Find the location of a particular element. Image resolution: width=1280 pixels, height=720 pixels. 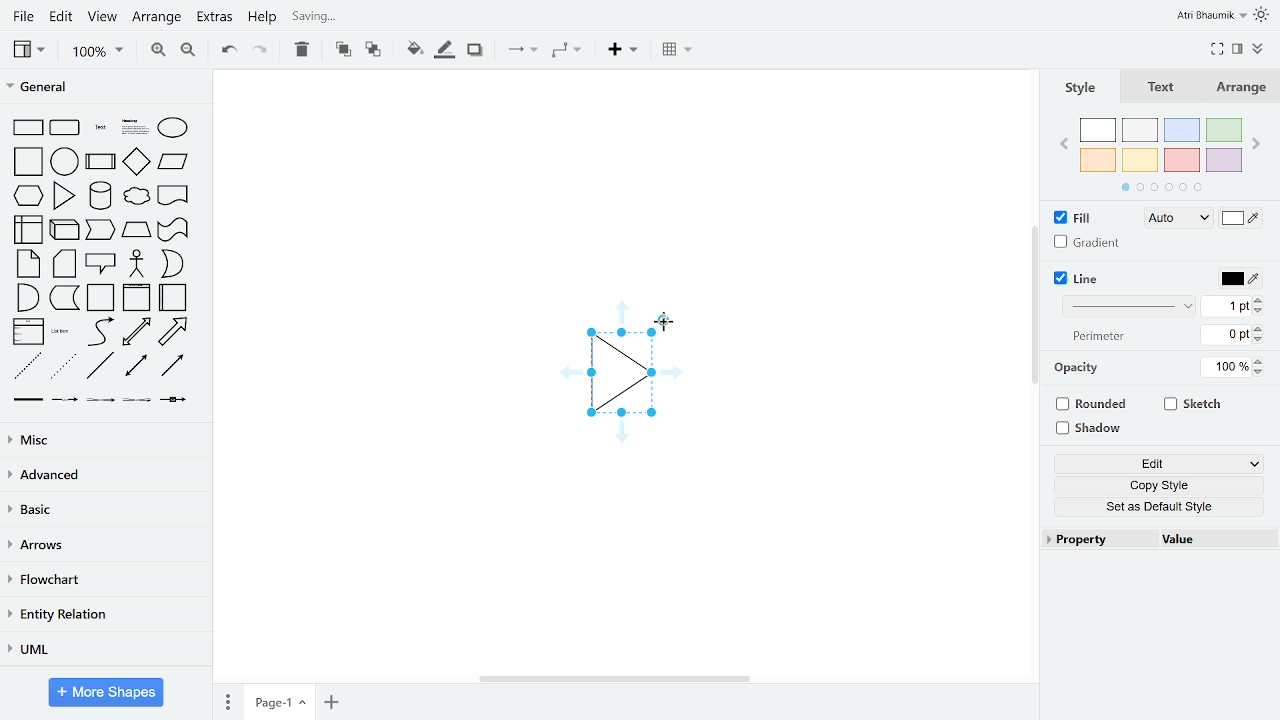

callout is located at coordinates (100, 265).